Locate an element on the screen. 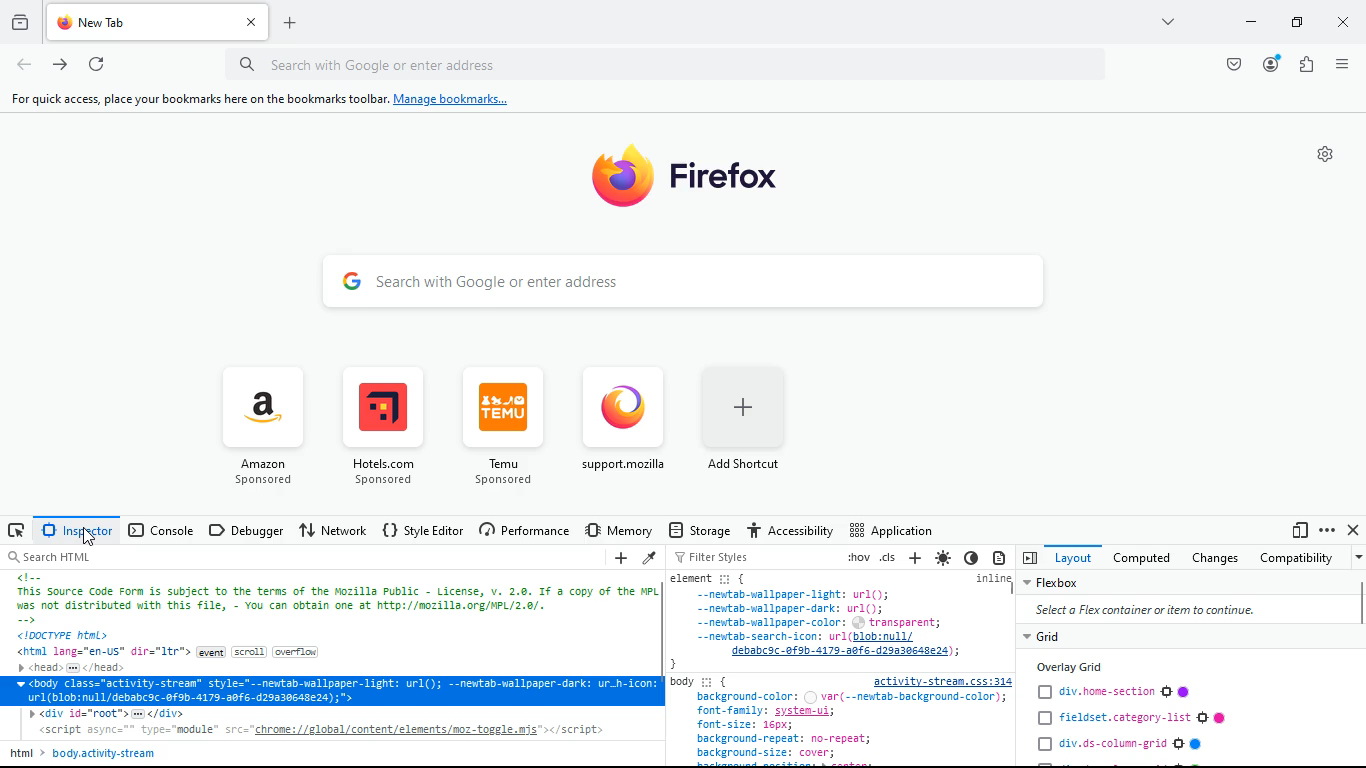 This screenshot has height=768, width=1366. 2nd bracket is located at coordinates (744, 578).